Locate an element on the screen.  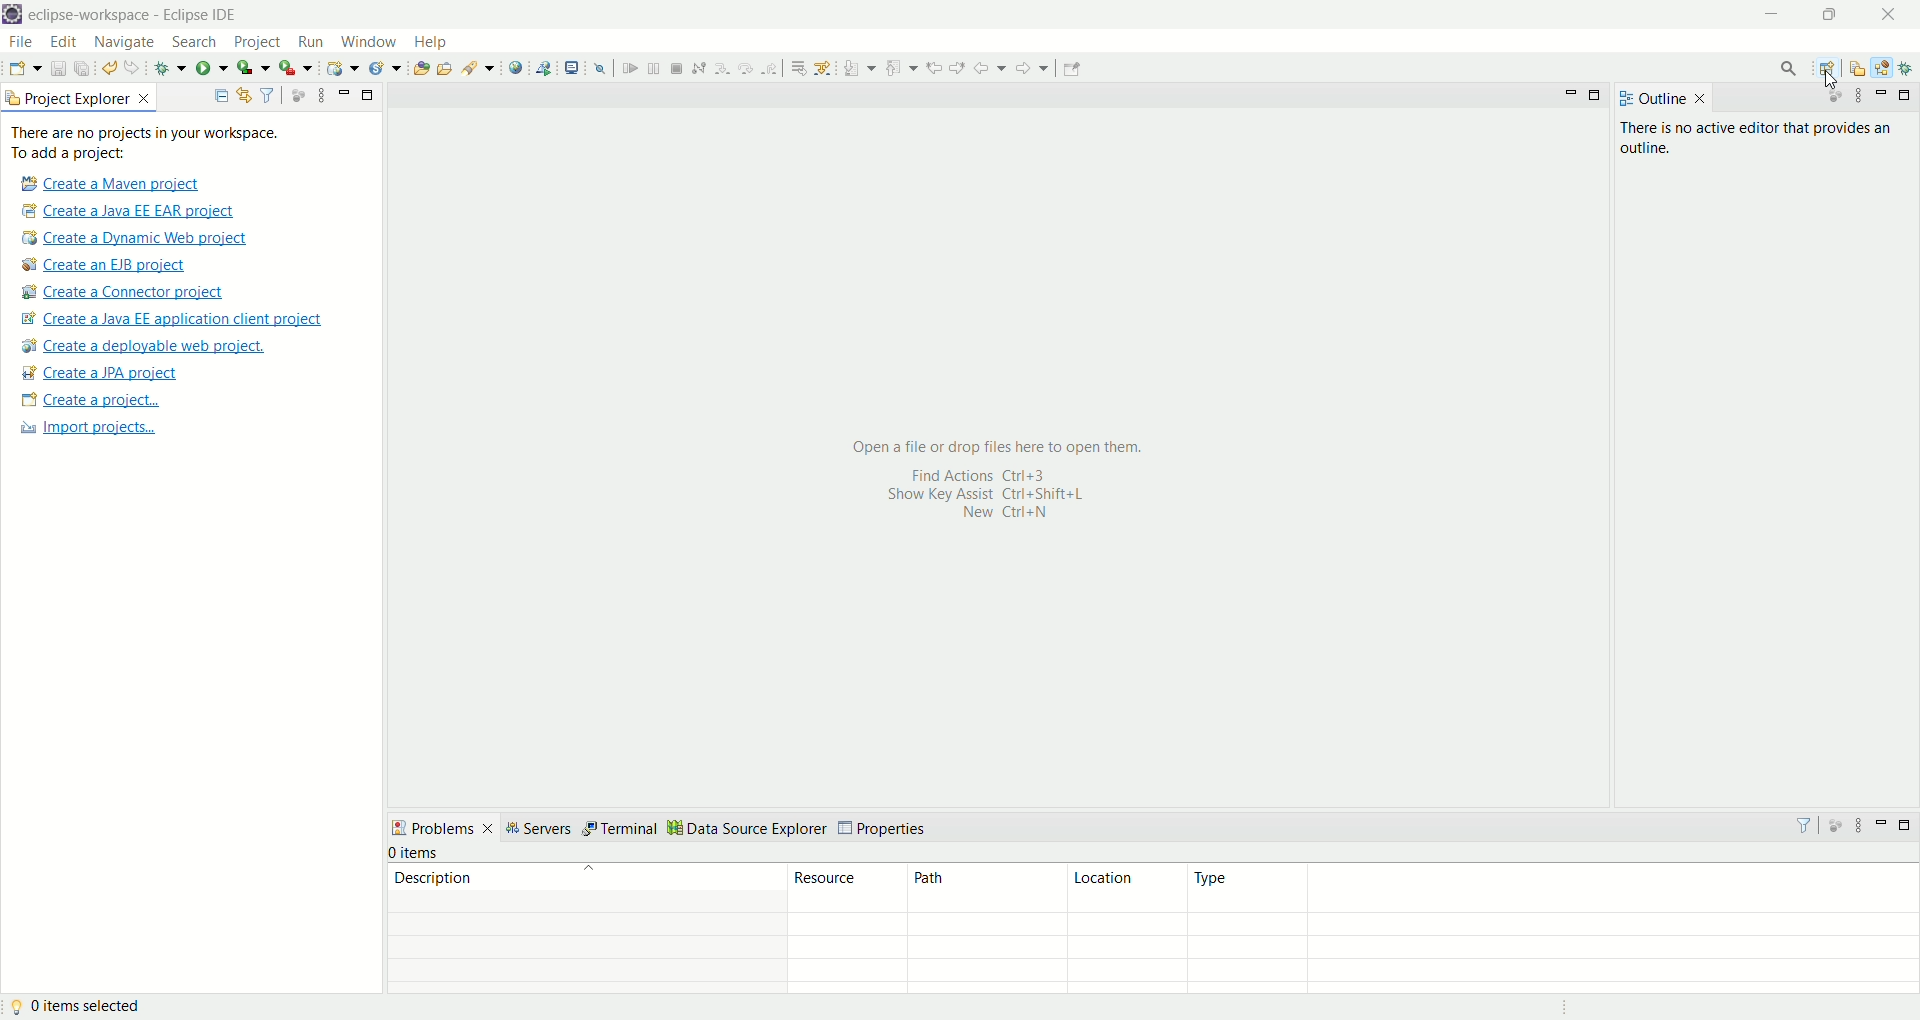
coverage is located at coordinates (251, 68).